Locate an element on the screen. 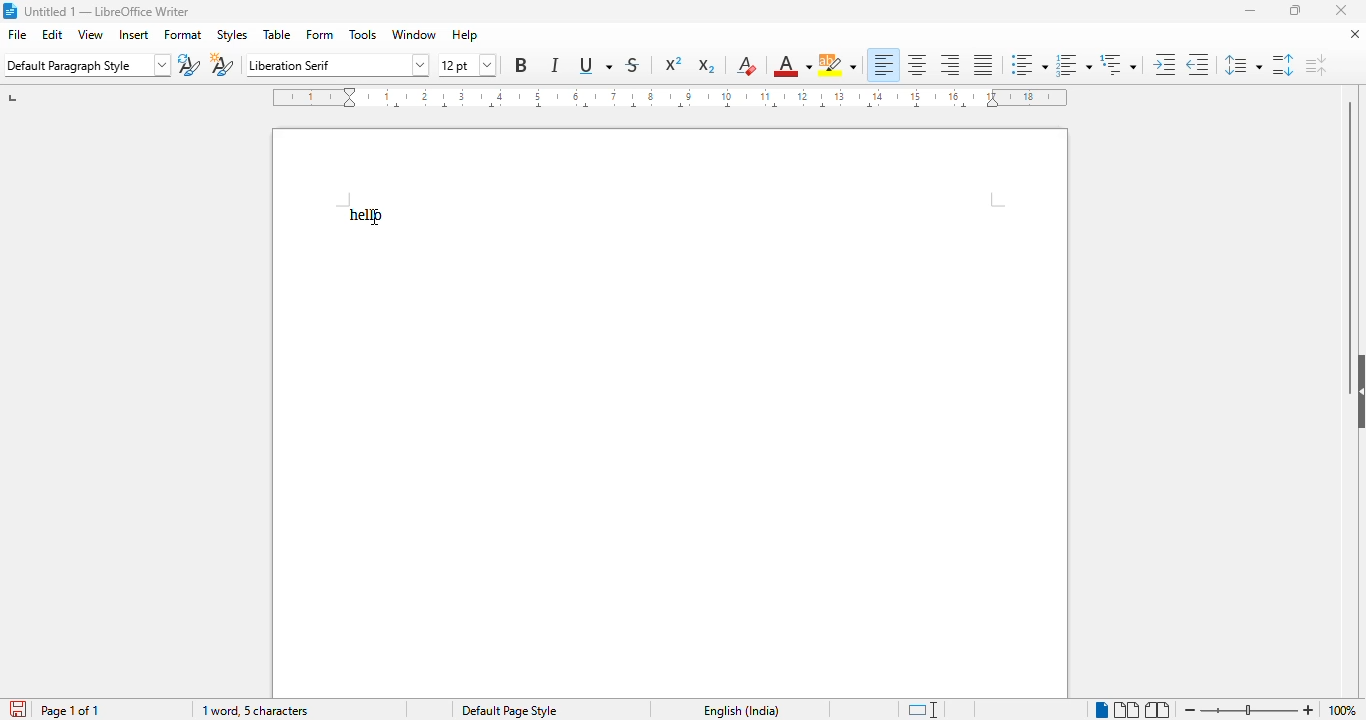 The height and width of the screenshot is (720, 1366). strikethrough is located at coordinates (633, 65).